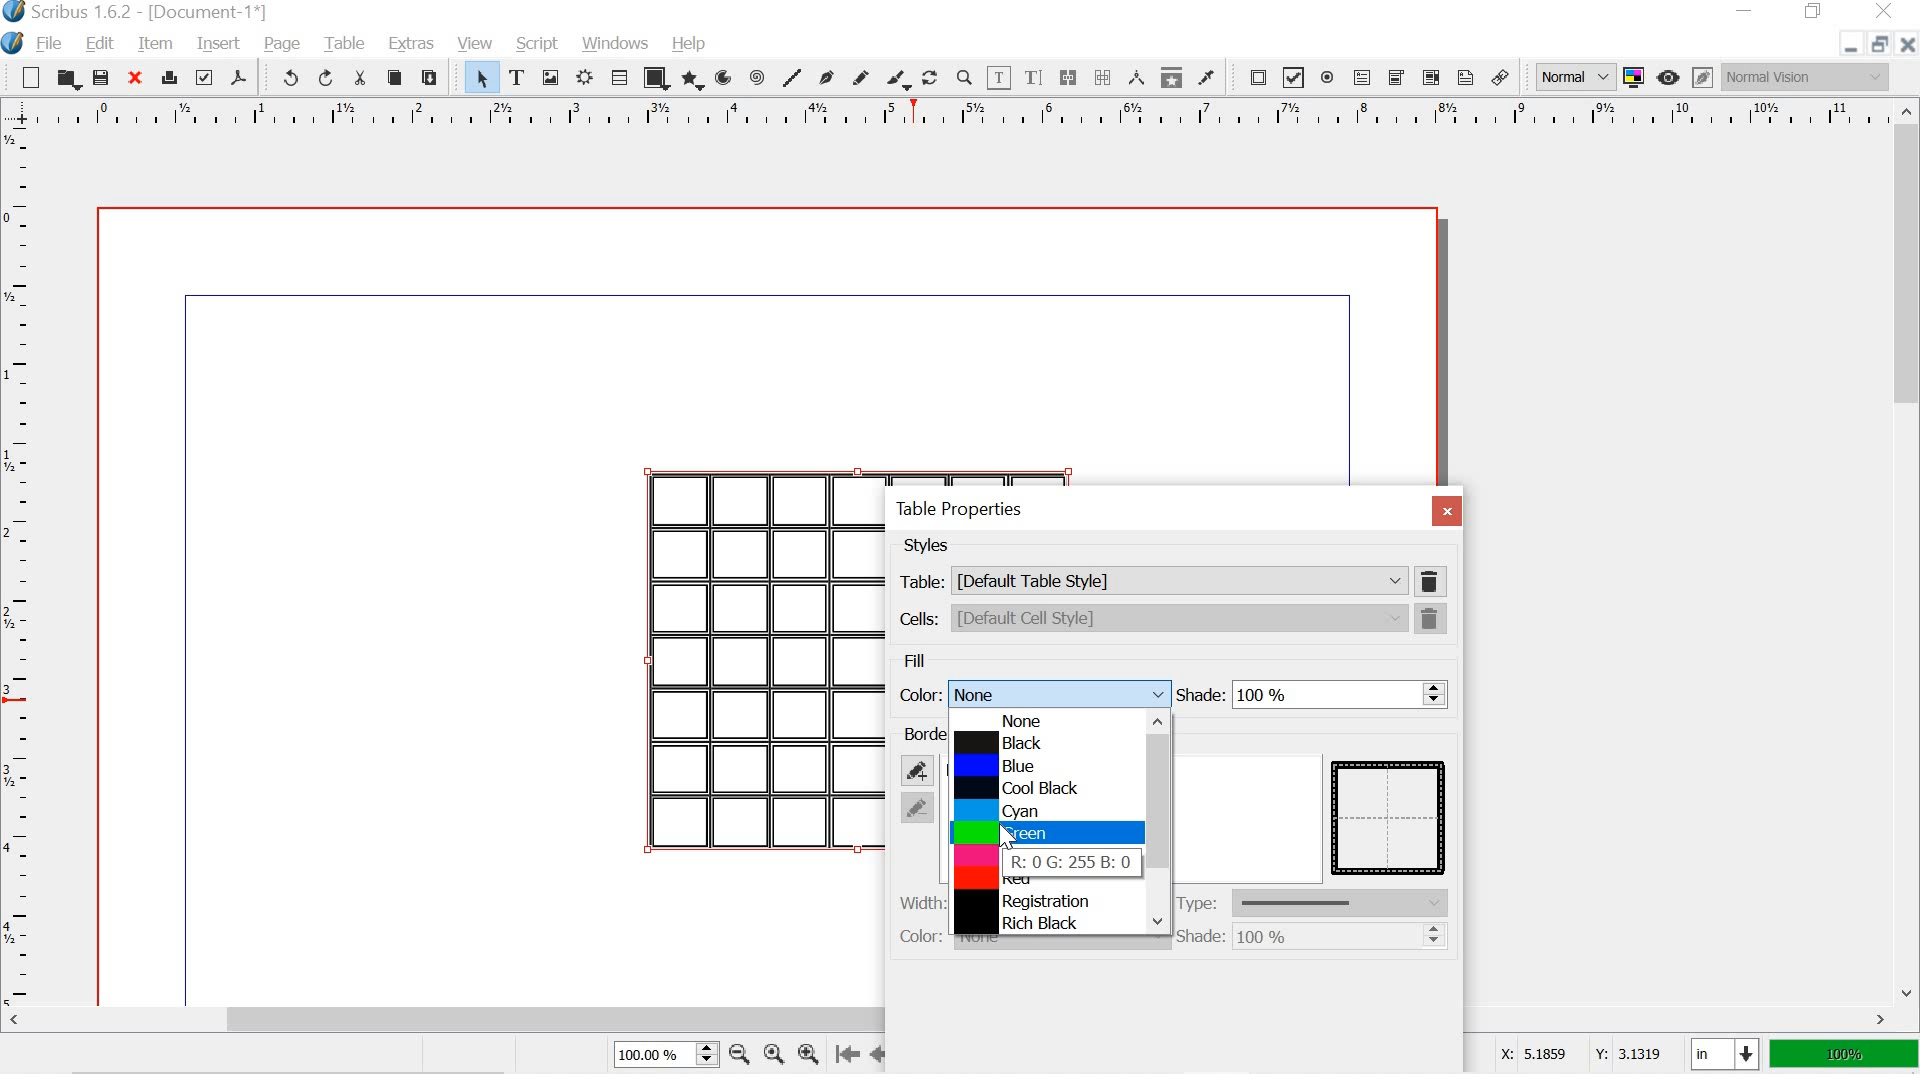 The width and height of the screenshot is (1920, 1074). What do you see at coordinates (436, 80) in the screenshot?
I see `paste` at bounding box center [436, 80].